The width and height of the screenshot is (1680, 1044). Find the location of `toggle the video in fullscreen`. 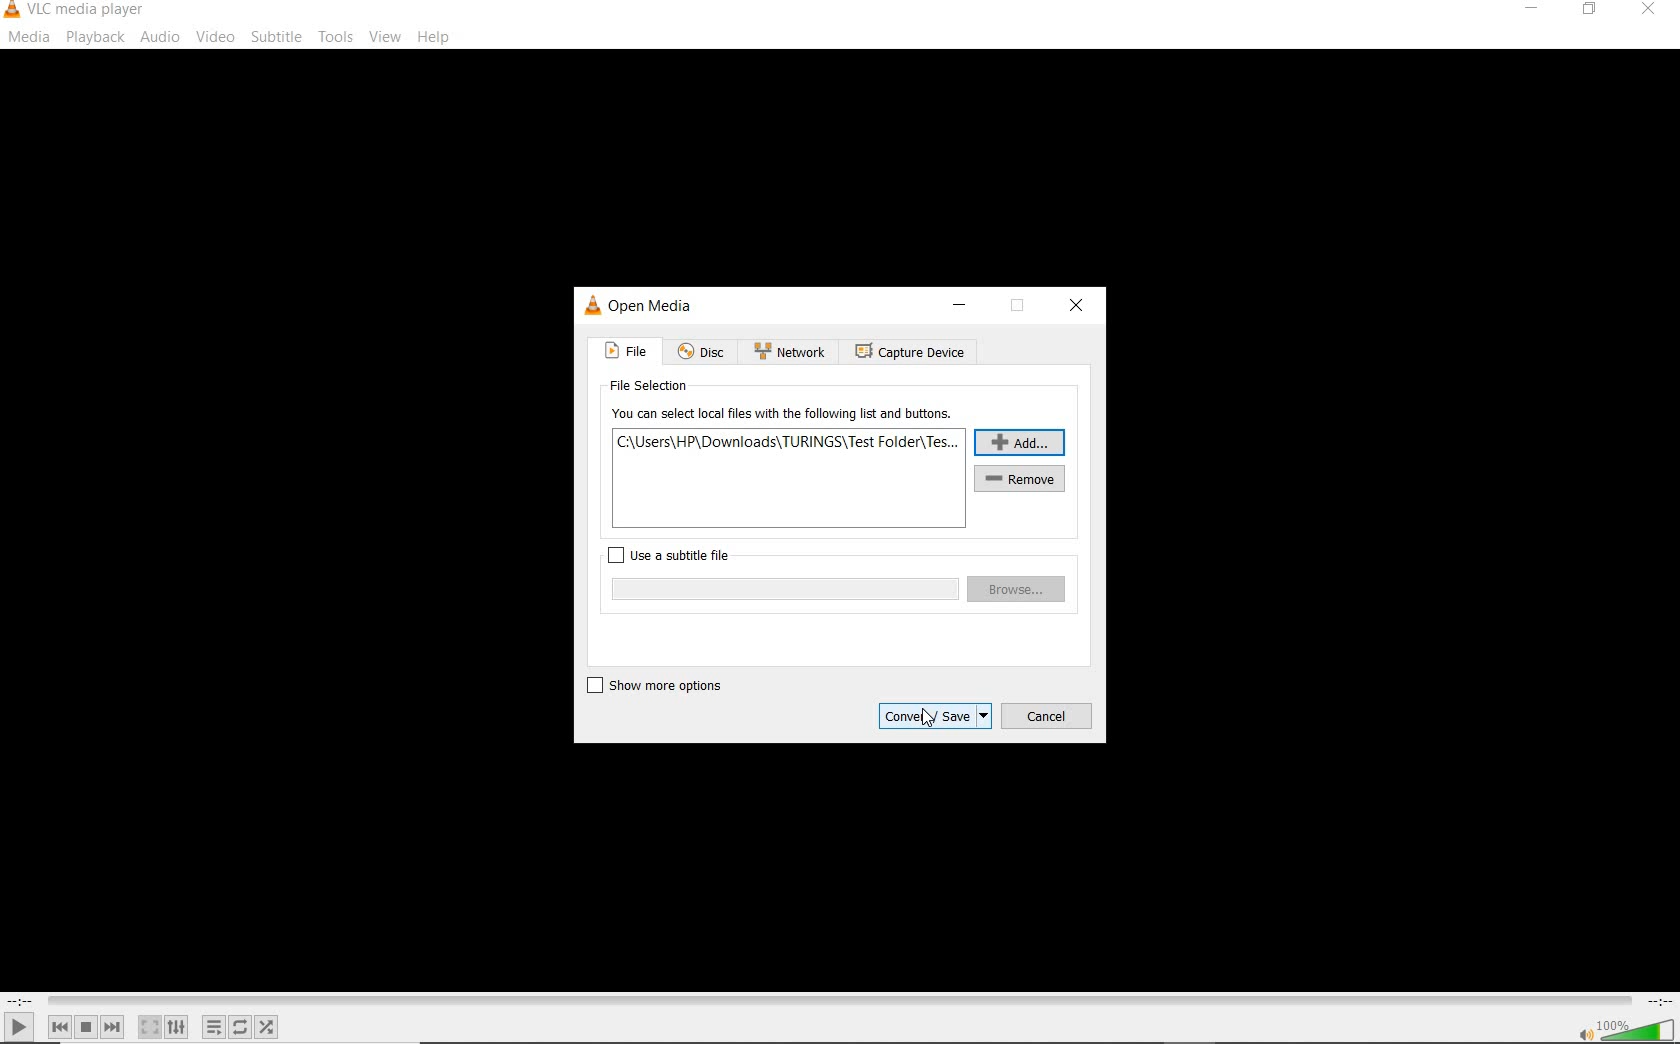

toggle the video in fullscreen is located at coordinates (149, 1027).